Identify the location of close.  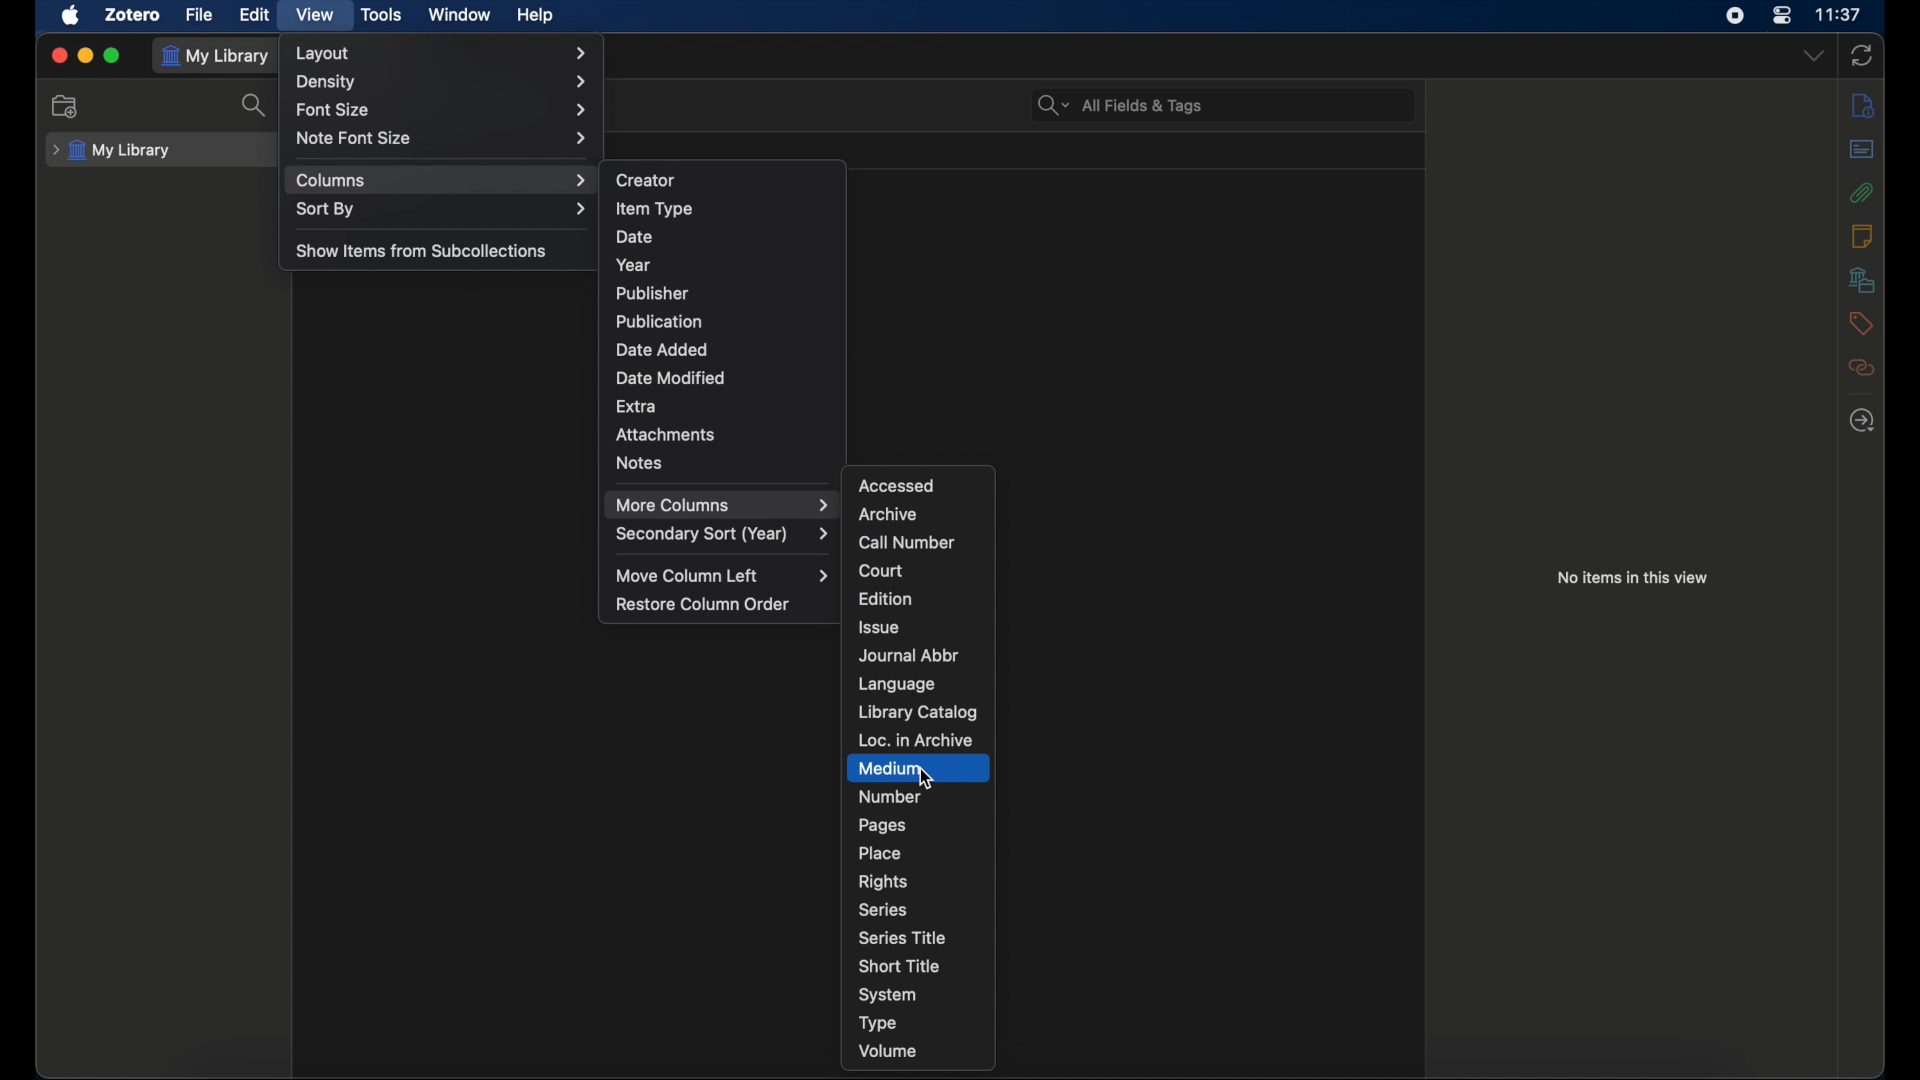
(58, 55).